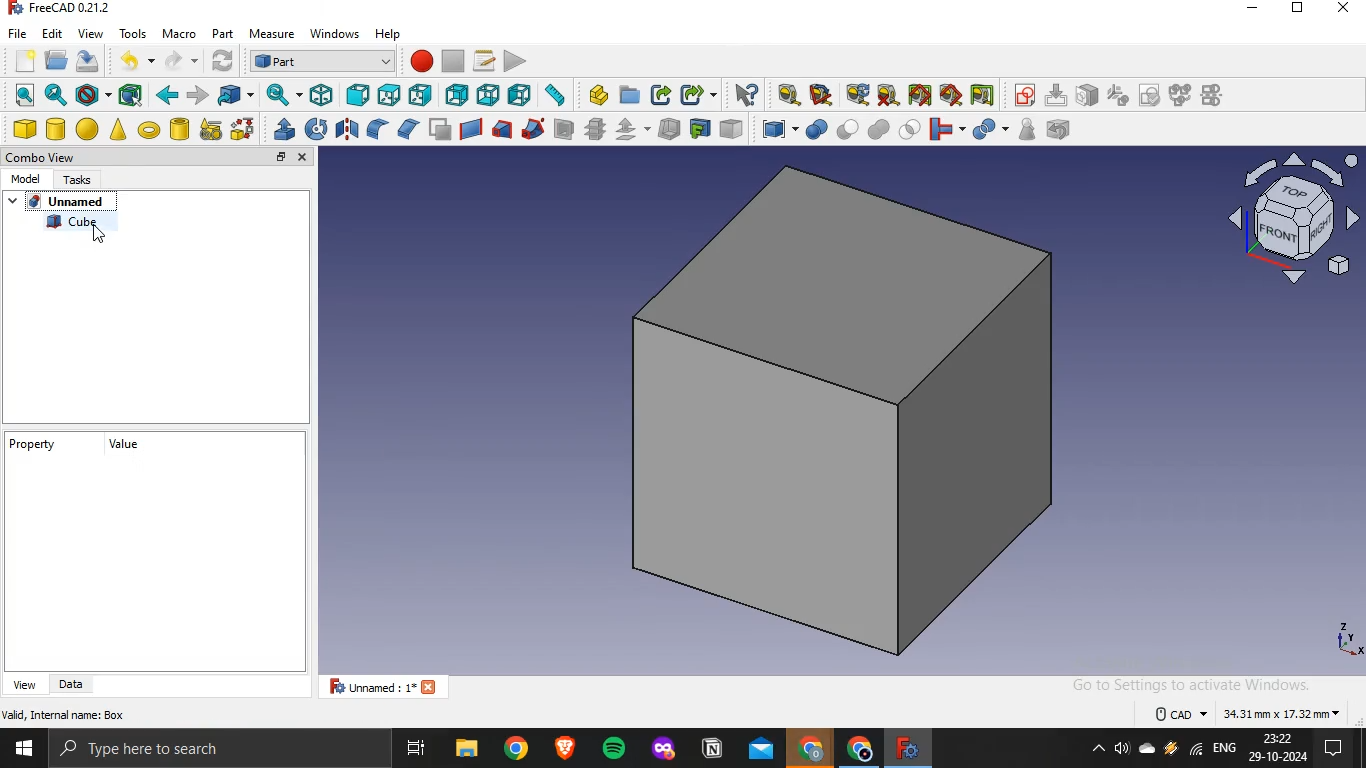  What do you see at coordinates (243, 128) in the screenshot?
I see `shape builder` at bounding box center [243, 128].